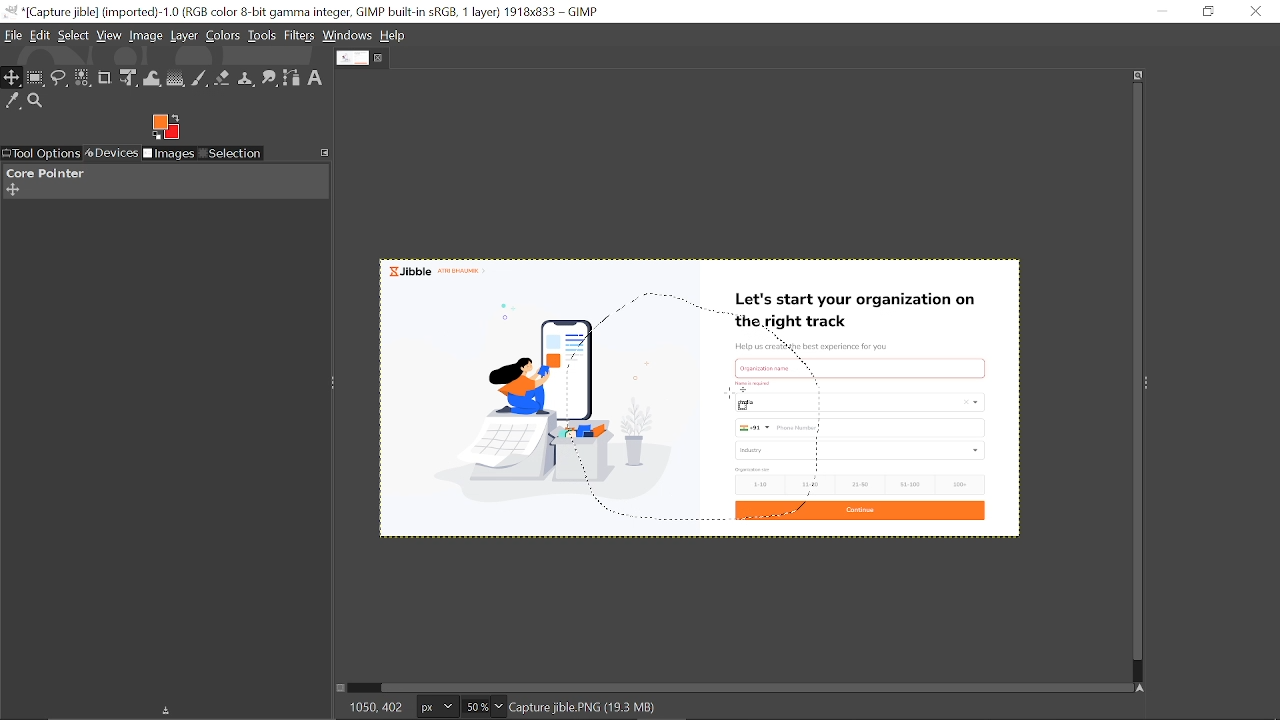  I want to click on Zoom tool, so click(36, 101).